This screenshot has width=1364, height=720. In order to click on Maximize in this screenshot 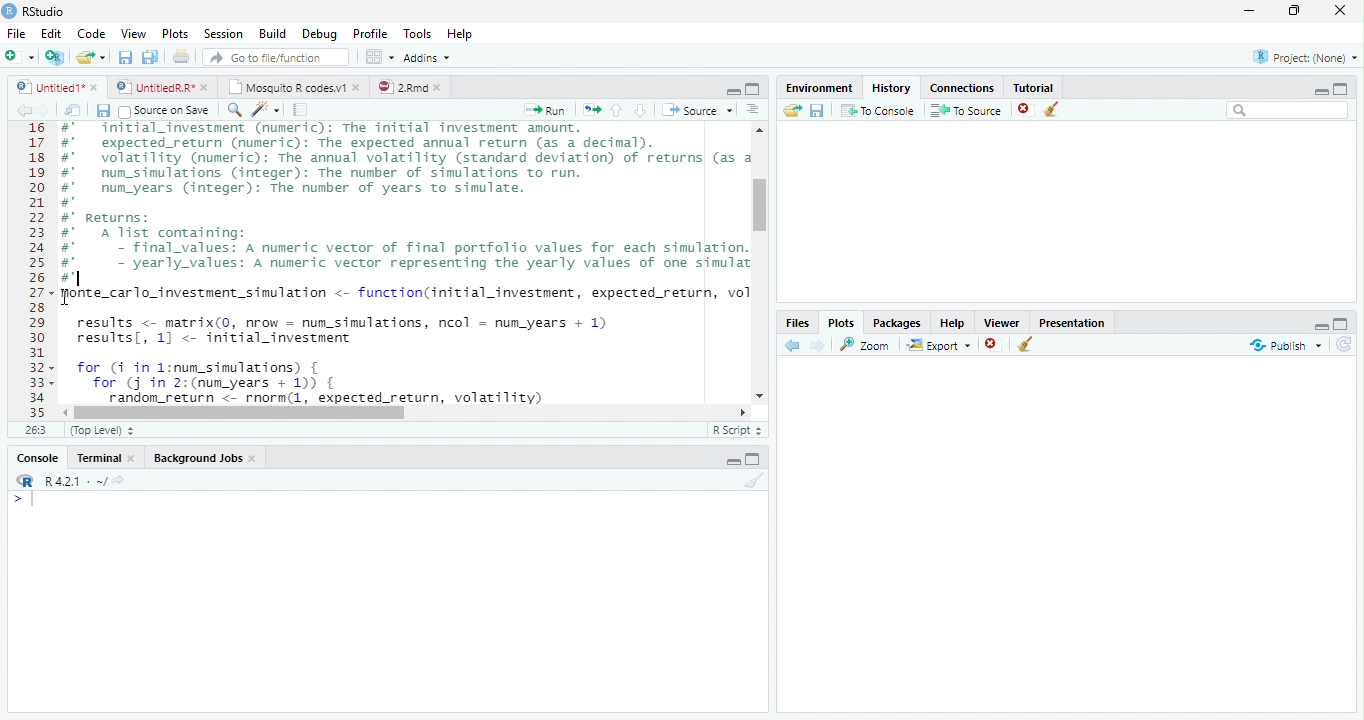, I will do `click(1299, 12)`.